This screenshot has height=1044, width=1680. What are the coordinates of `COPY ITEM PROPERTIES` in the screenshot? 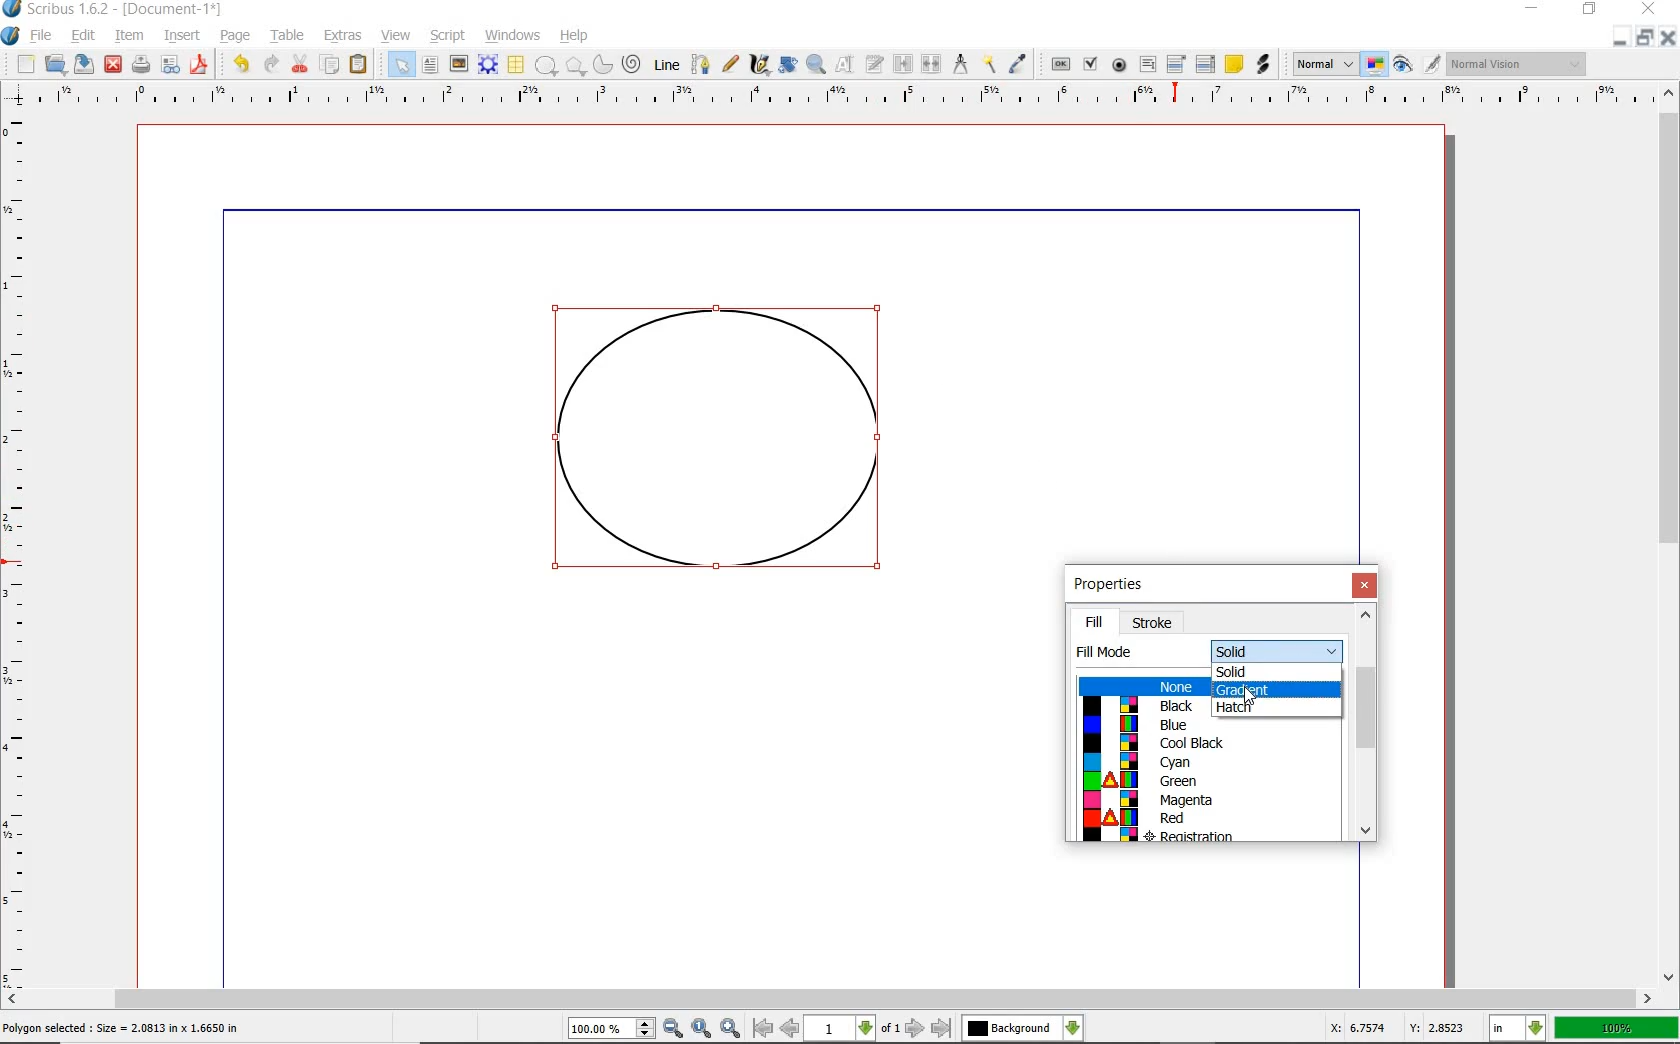 It's located at (989, 63).